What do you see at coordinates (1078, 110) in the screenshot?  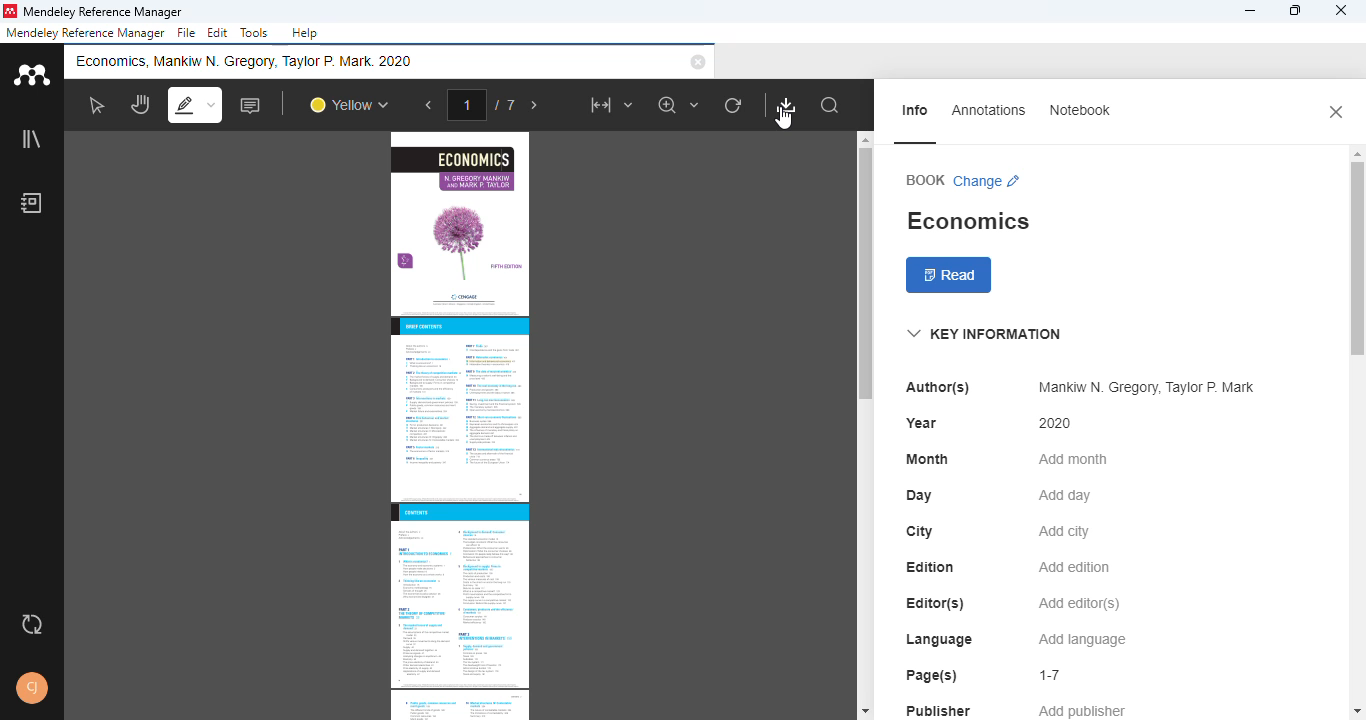 I see `notebook` at bounding box center [1078, 110].